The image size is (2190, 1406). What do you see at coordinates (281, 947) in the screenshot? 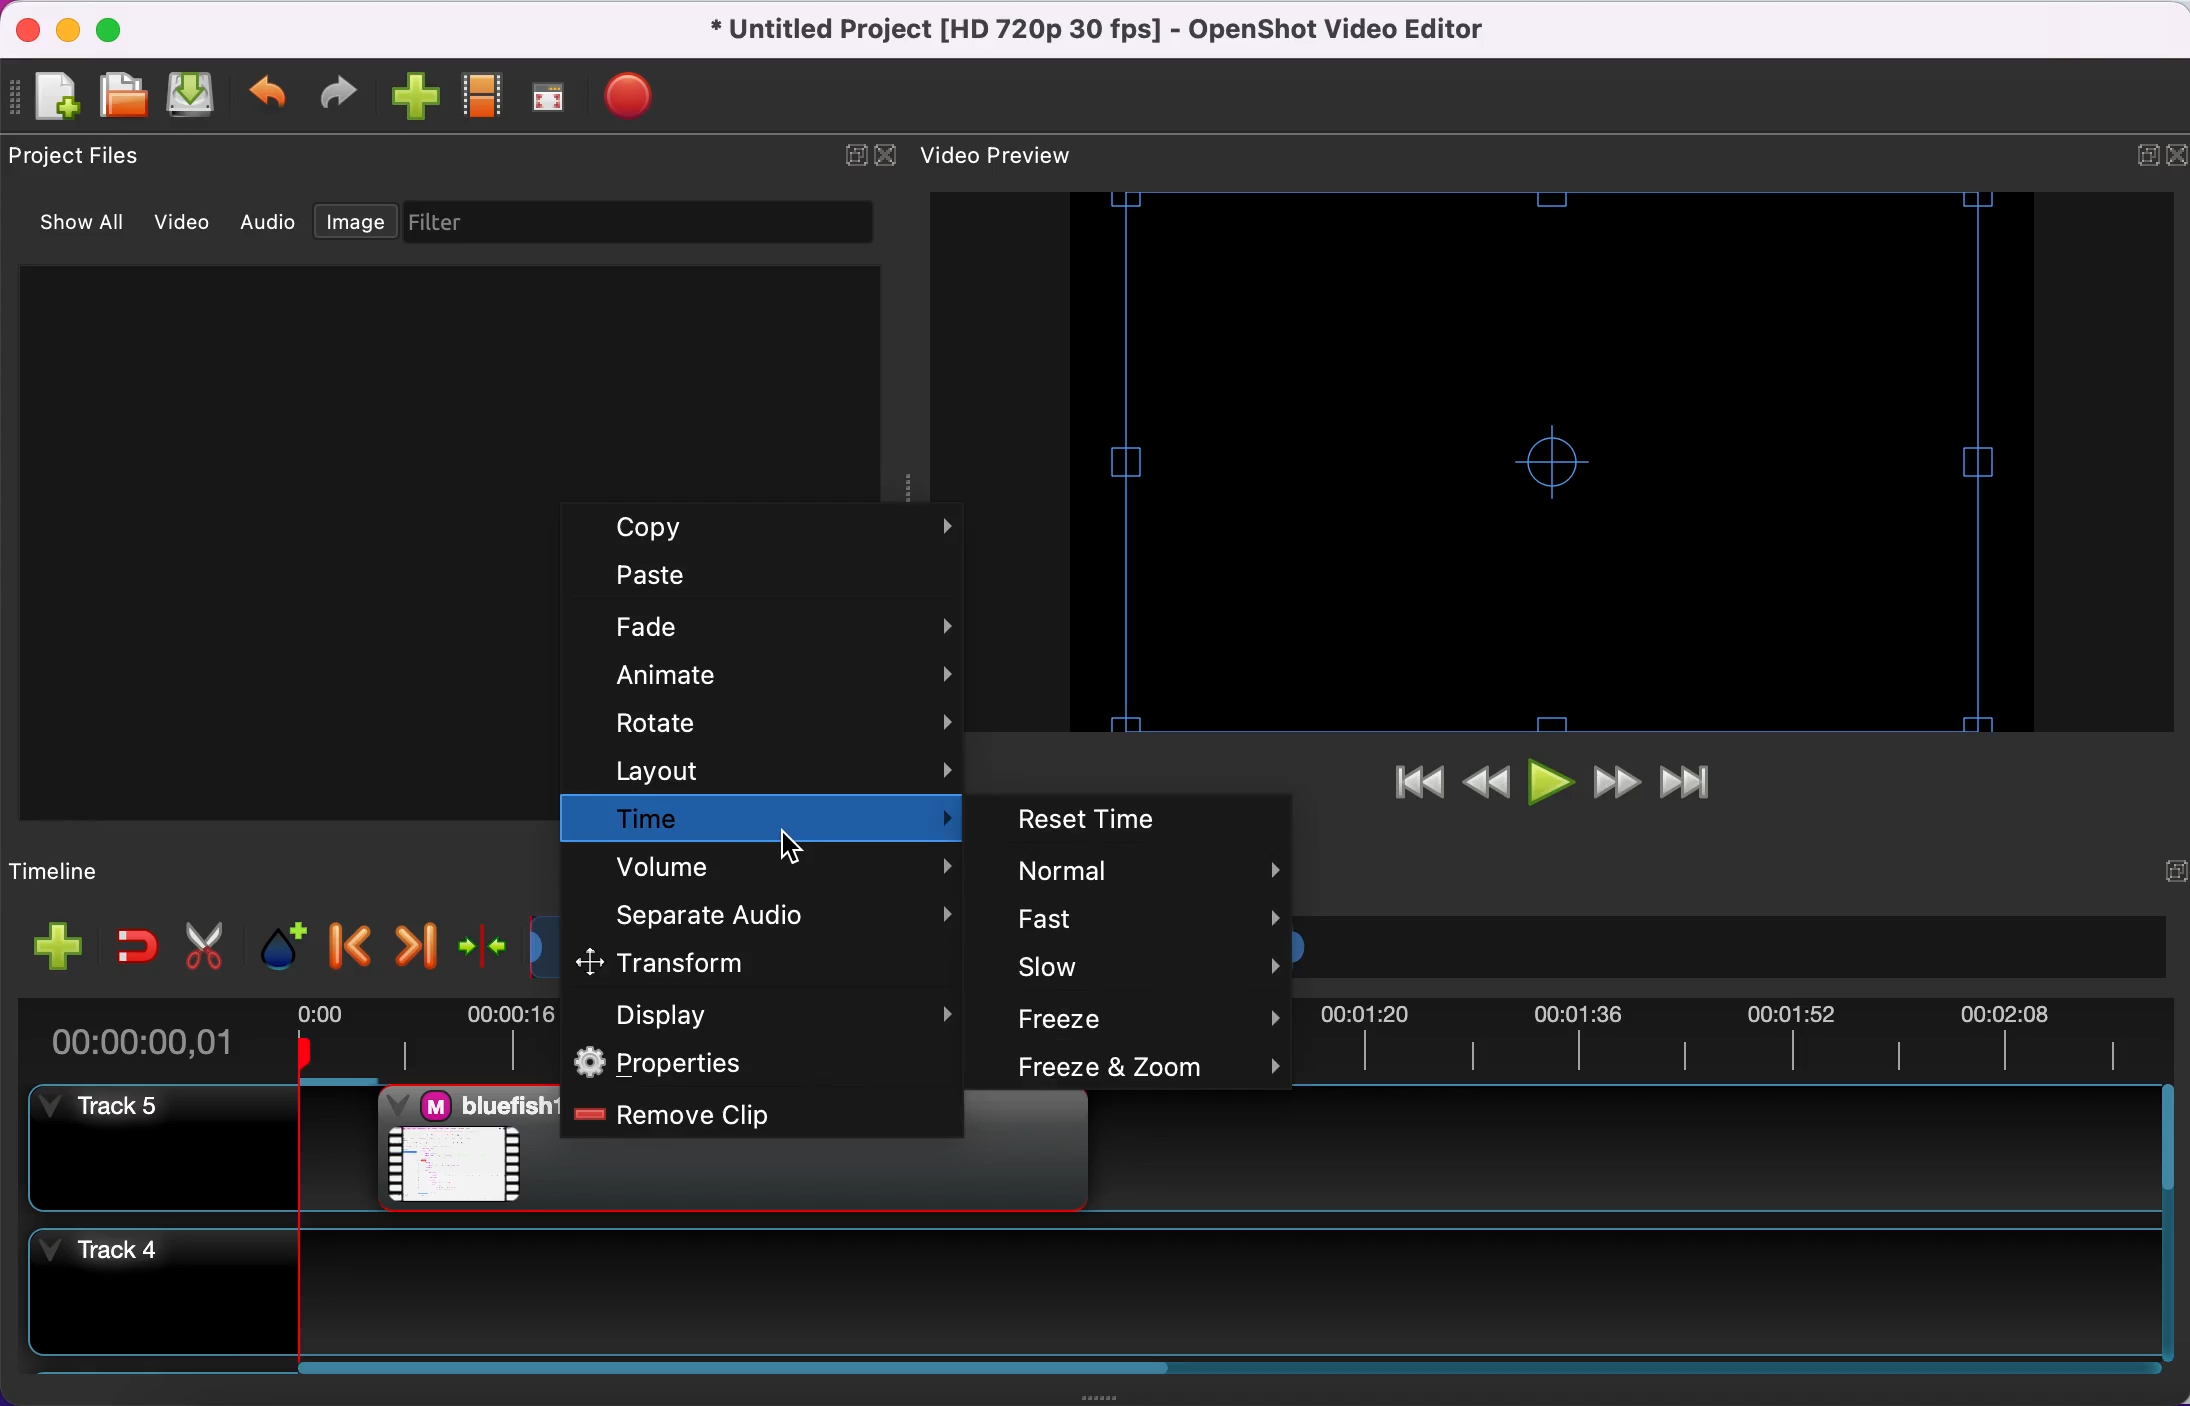
I see `add marker` at bounding box center [281, 947].